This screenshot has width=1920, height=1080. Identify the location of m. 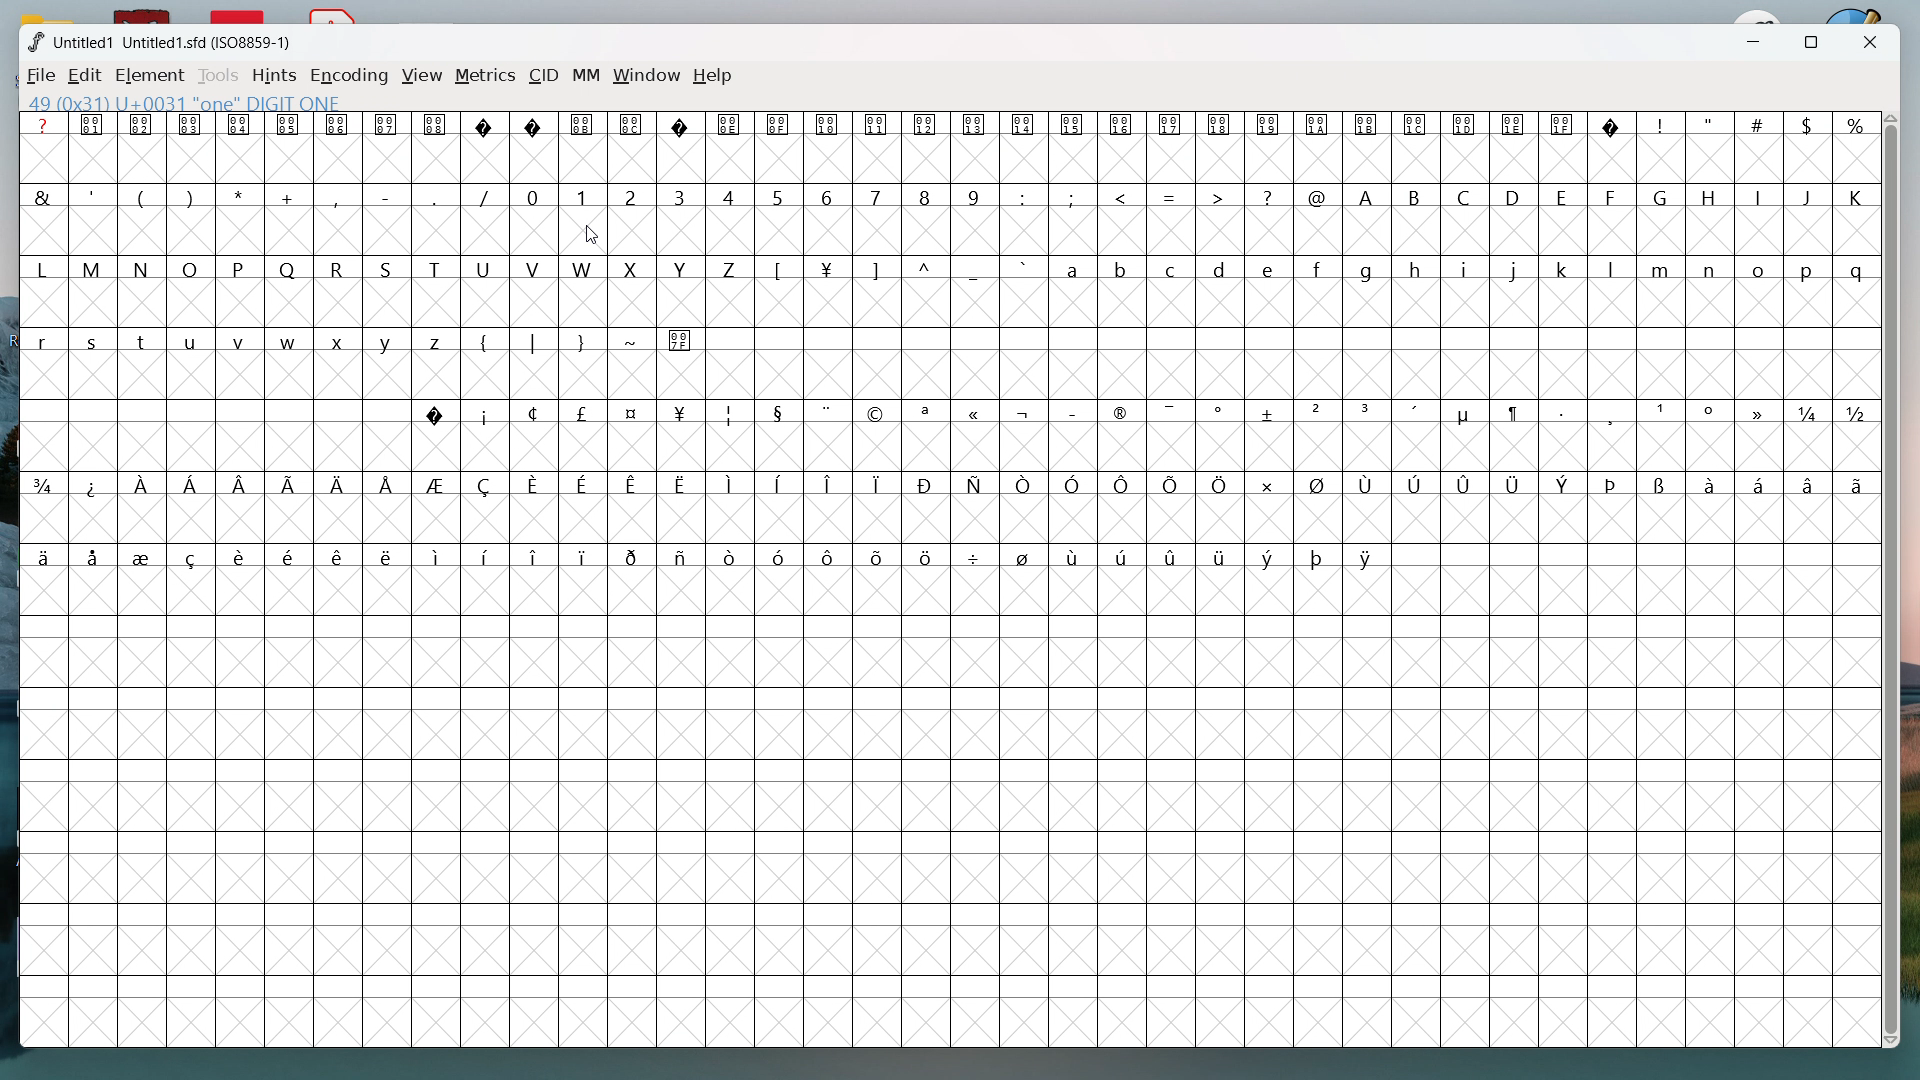
(1661, 267).